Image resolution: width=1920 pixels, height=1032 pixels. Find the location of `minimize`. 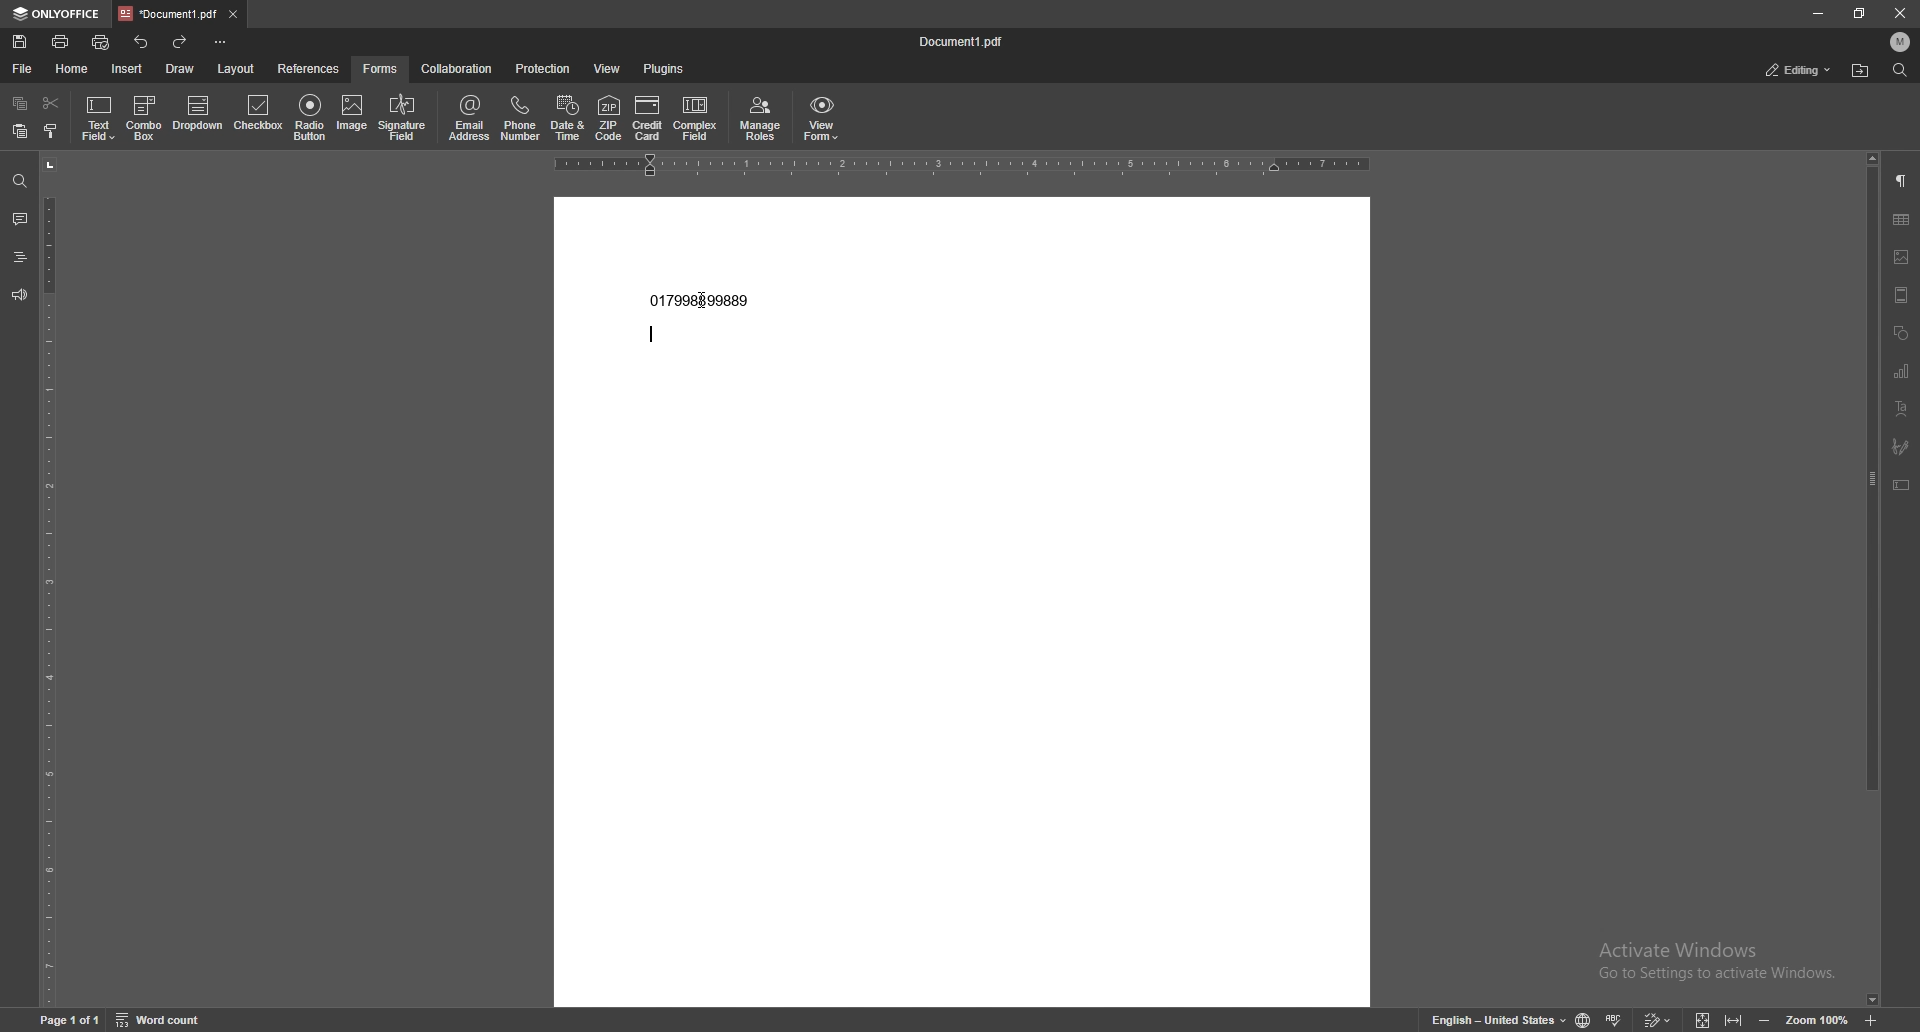

minimize is located at coordinates (1818, 13).